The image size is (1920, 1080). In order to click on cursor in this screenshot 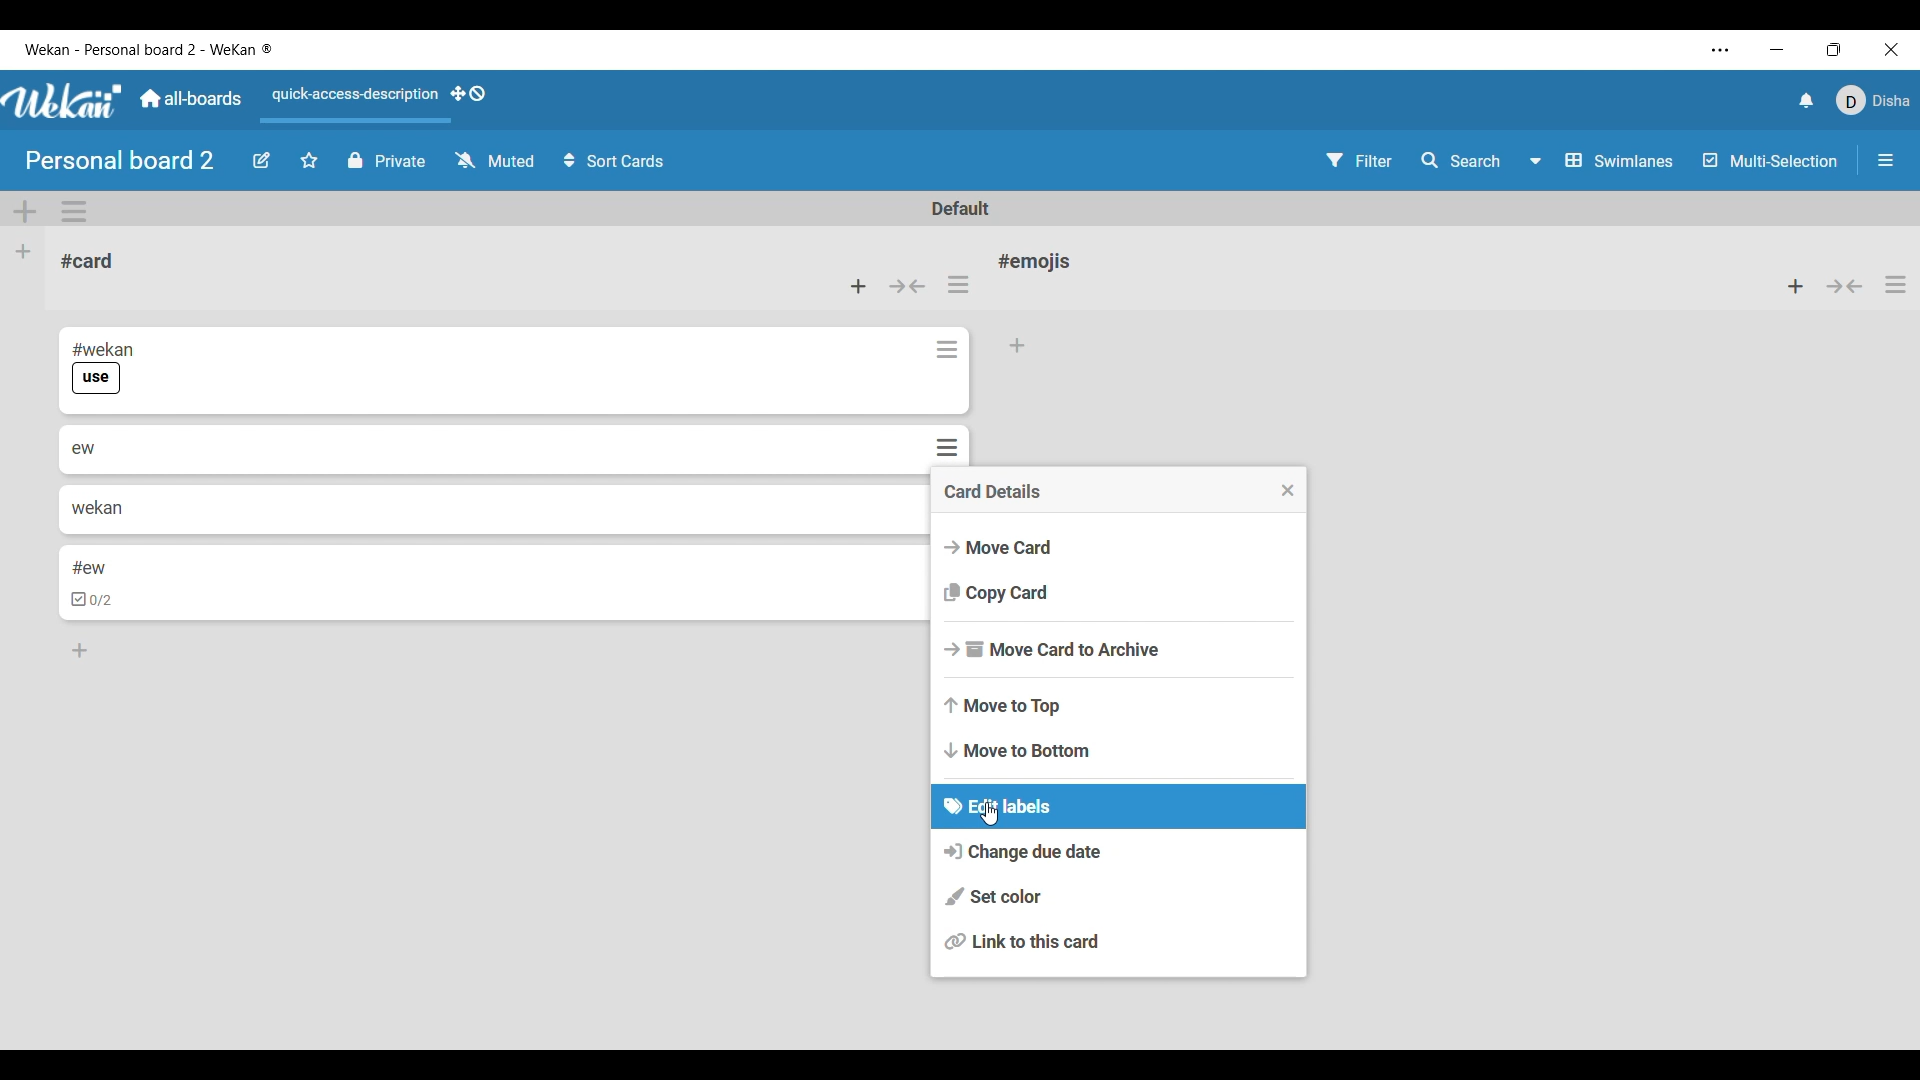, I will do `click(990, 811)`.